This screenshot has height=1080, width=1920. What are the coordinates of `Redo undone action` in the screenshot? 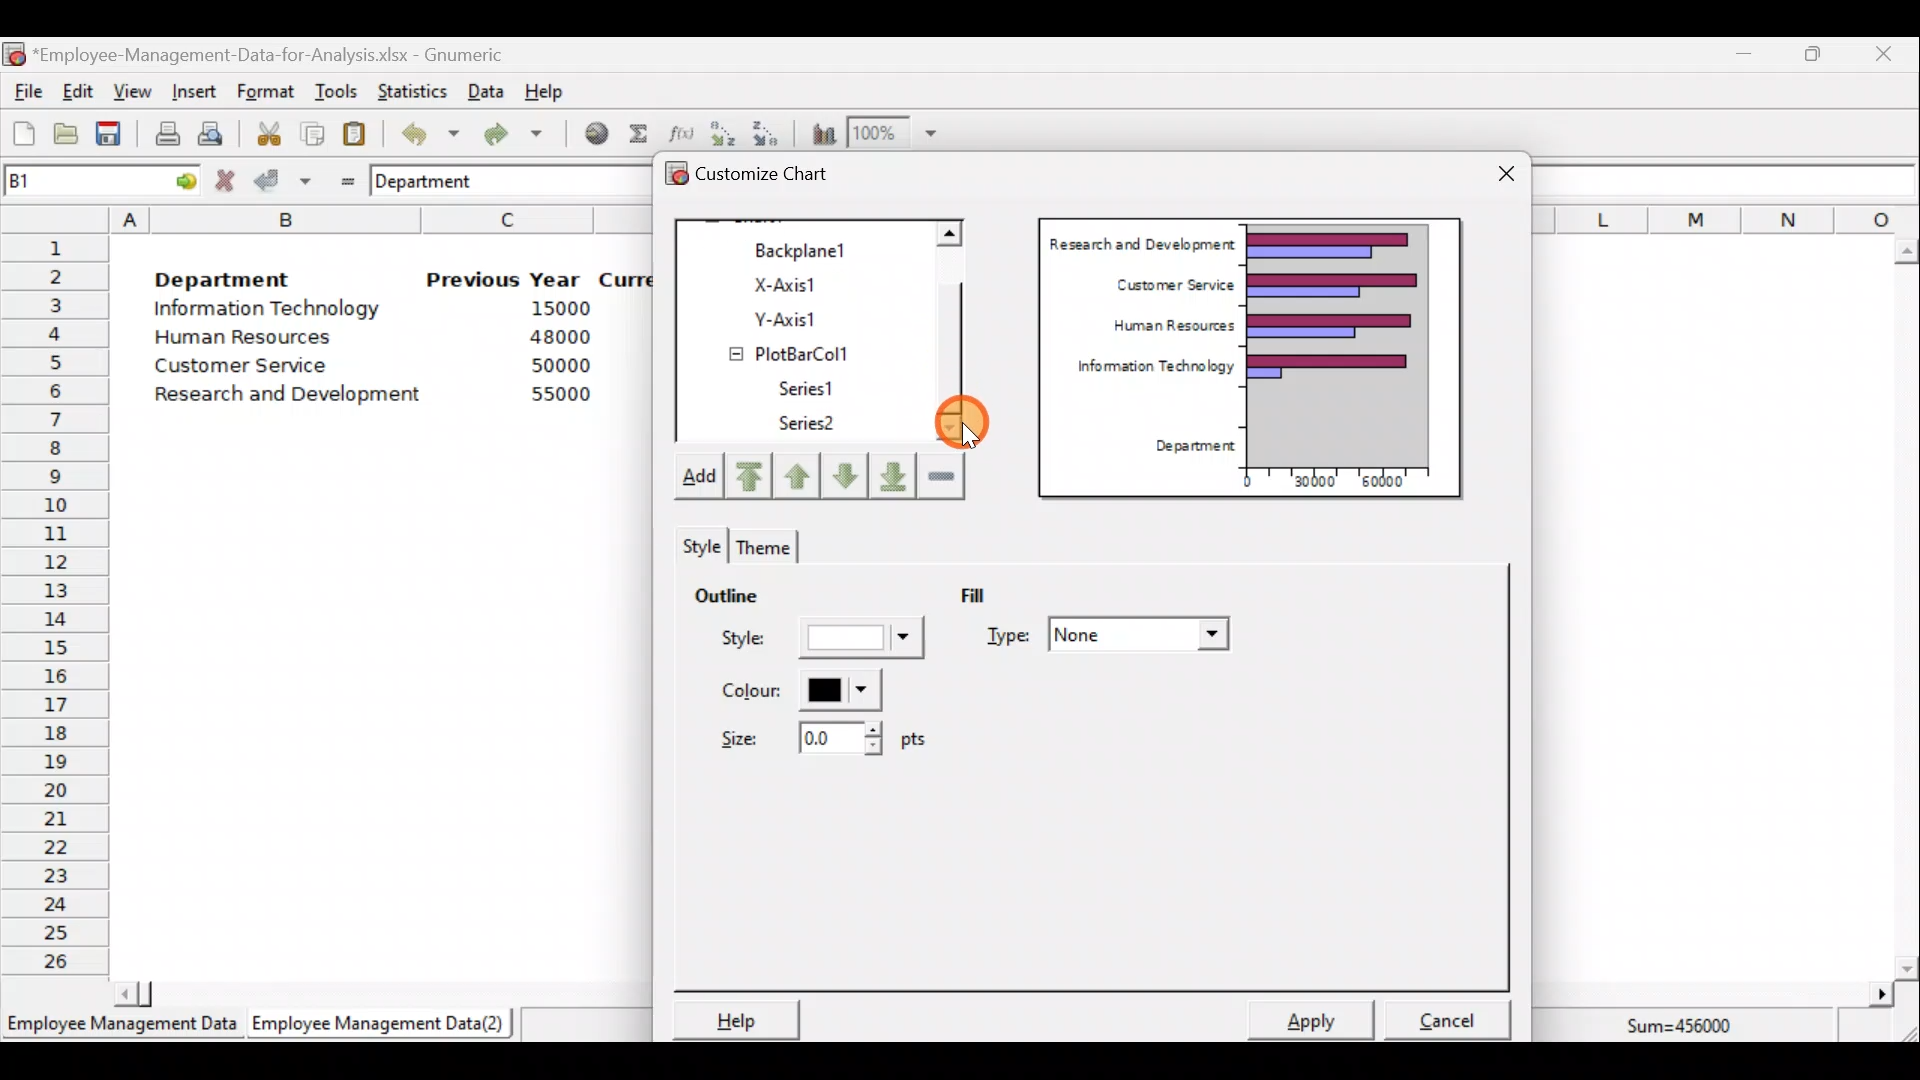 It's located at (509, 134).